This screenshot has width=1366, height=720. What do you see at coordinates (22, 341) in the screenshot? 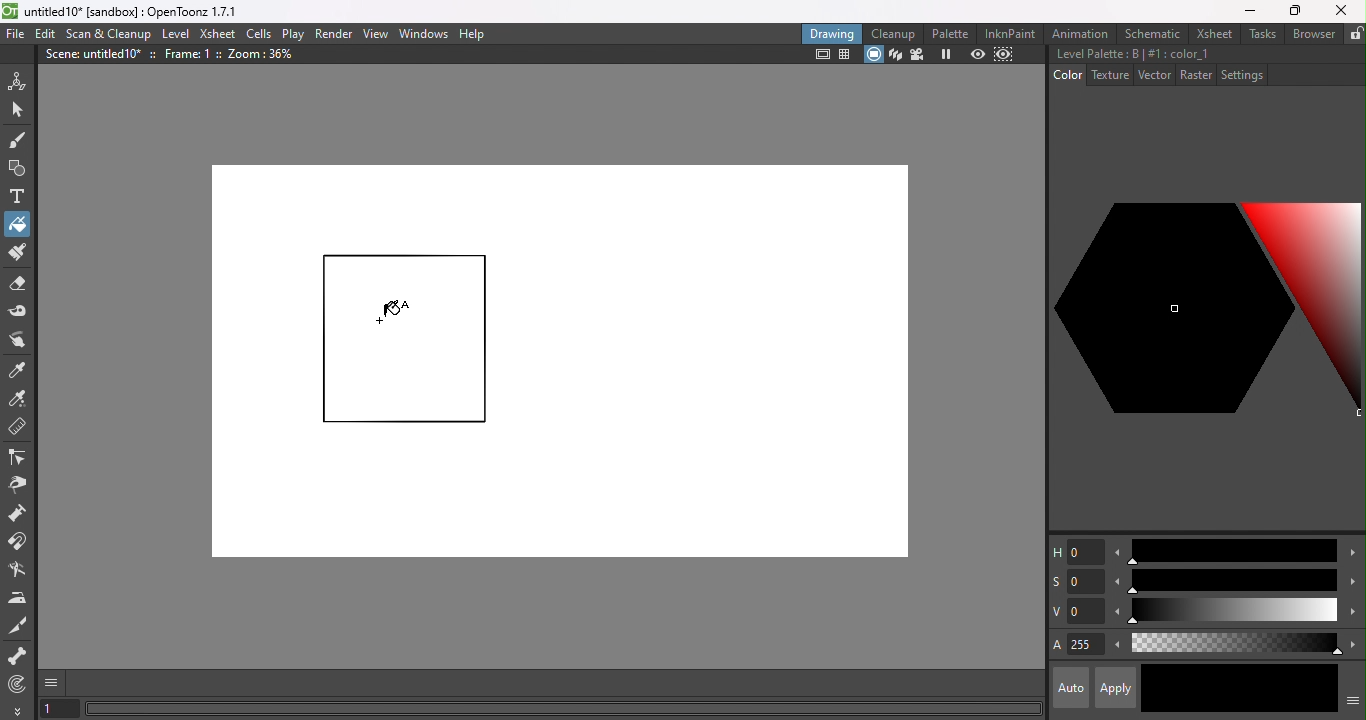
I see `Finger tool` at bounding box center [22, 341].